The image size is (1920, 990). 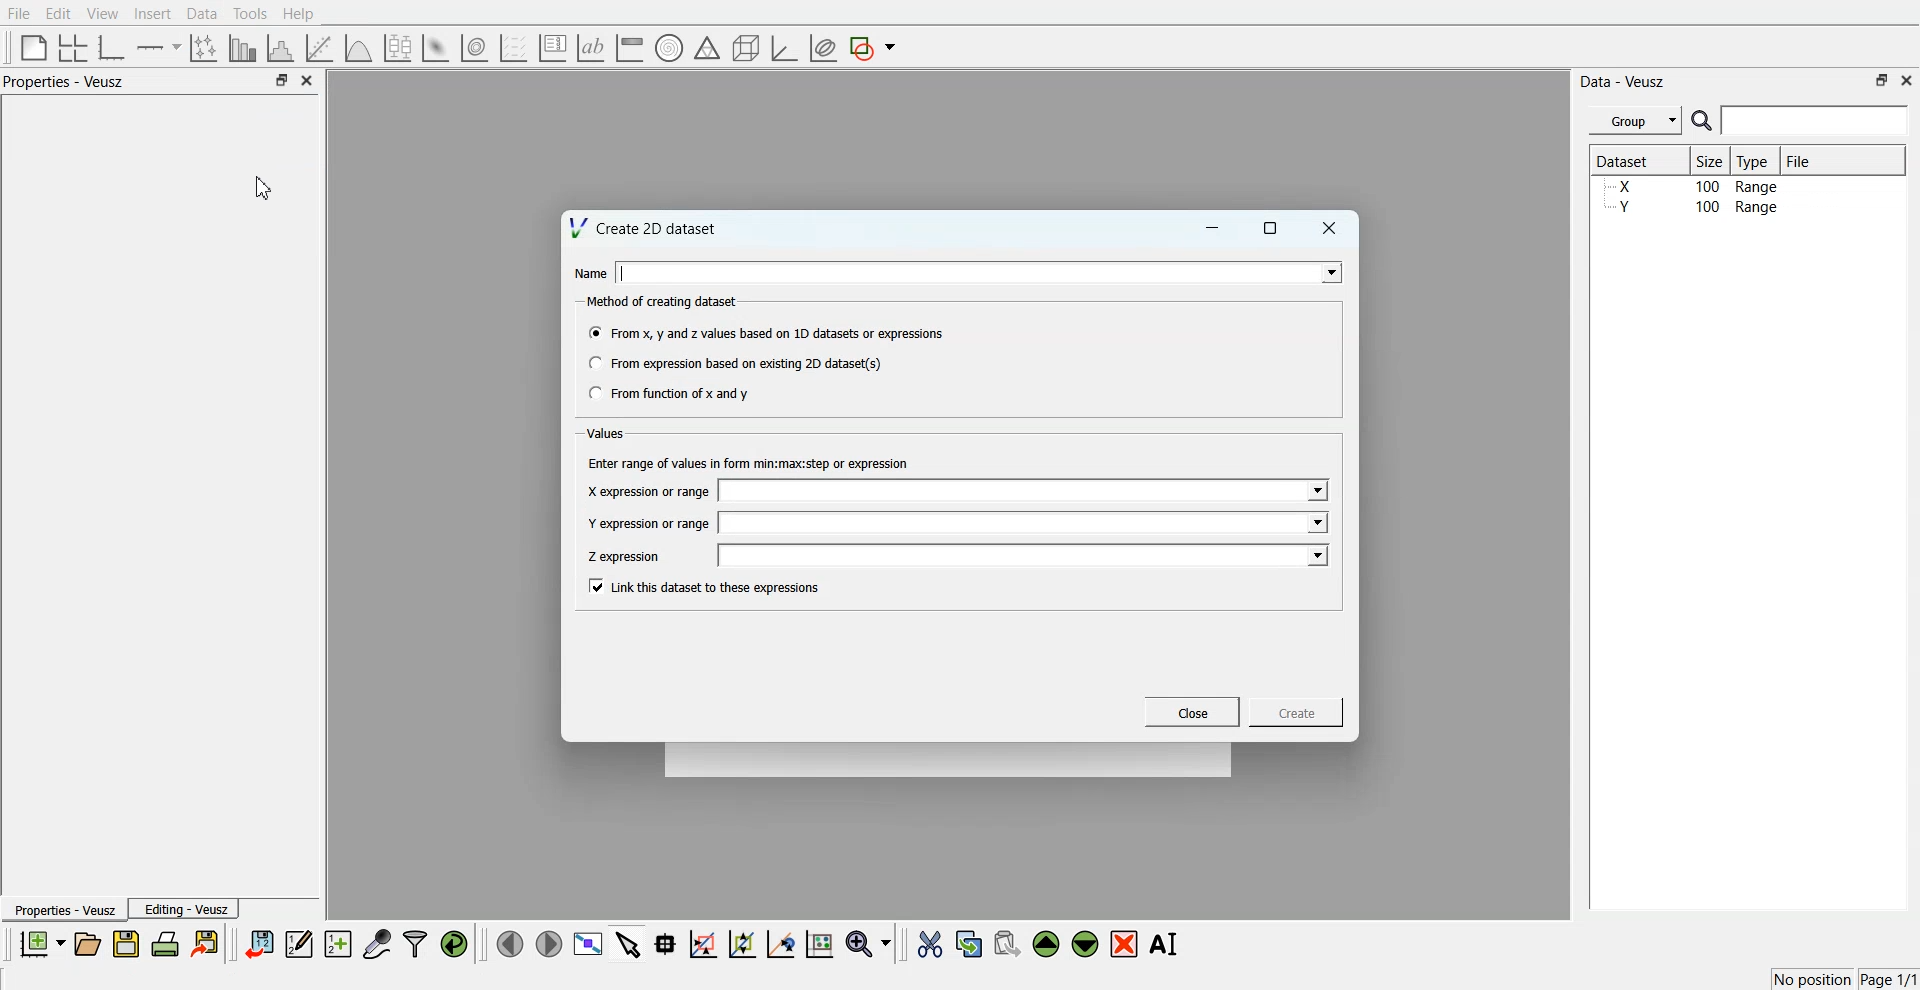 What do you see at coordinates (1212, 228) in the screenshot?
I see `Minimize` at bounding box center [1212, 228].